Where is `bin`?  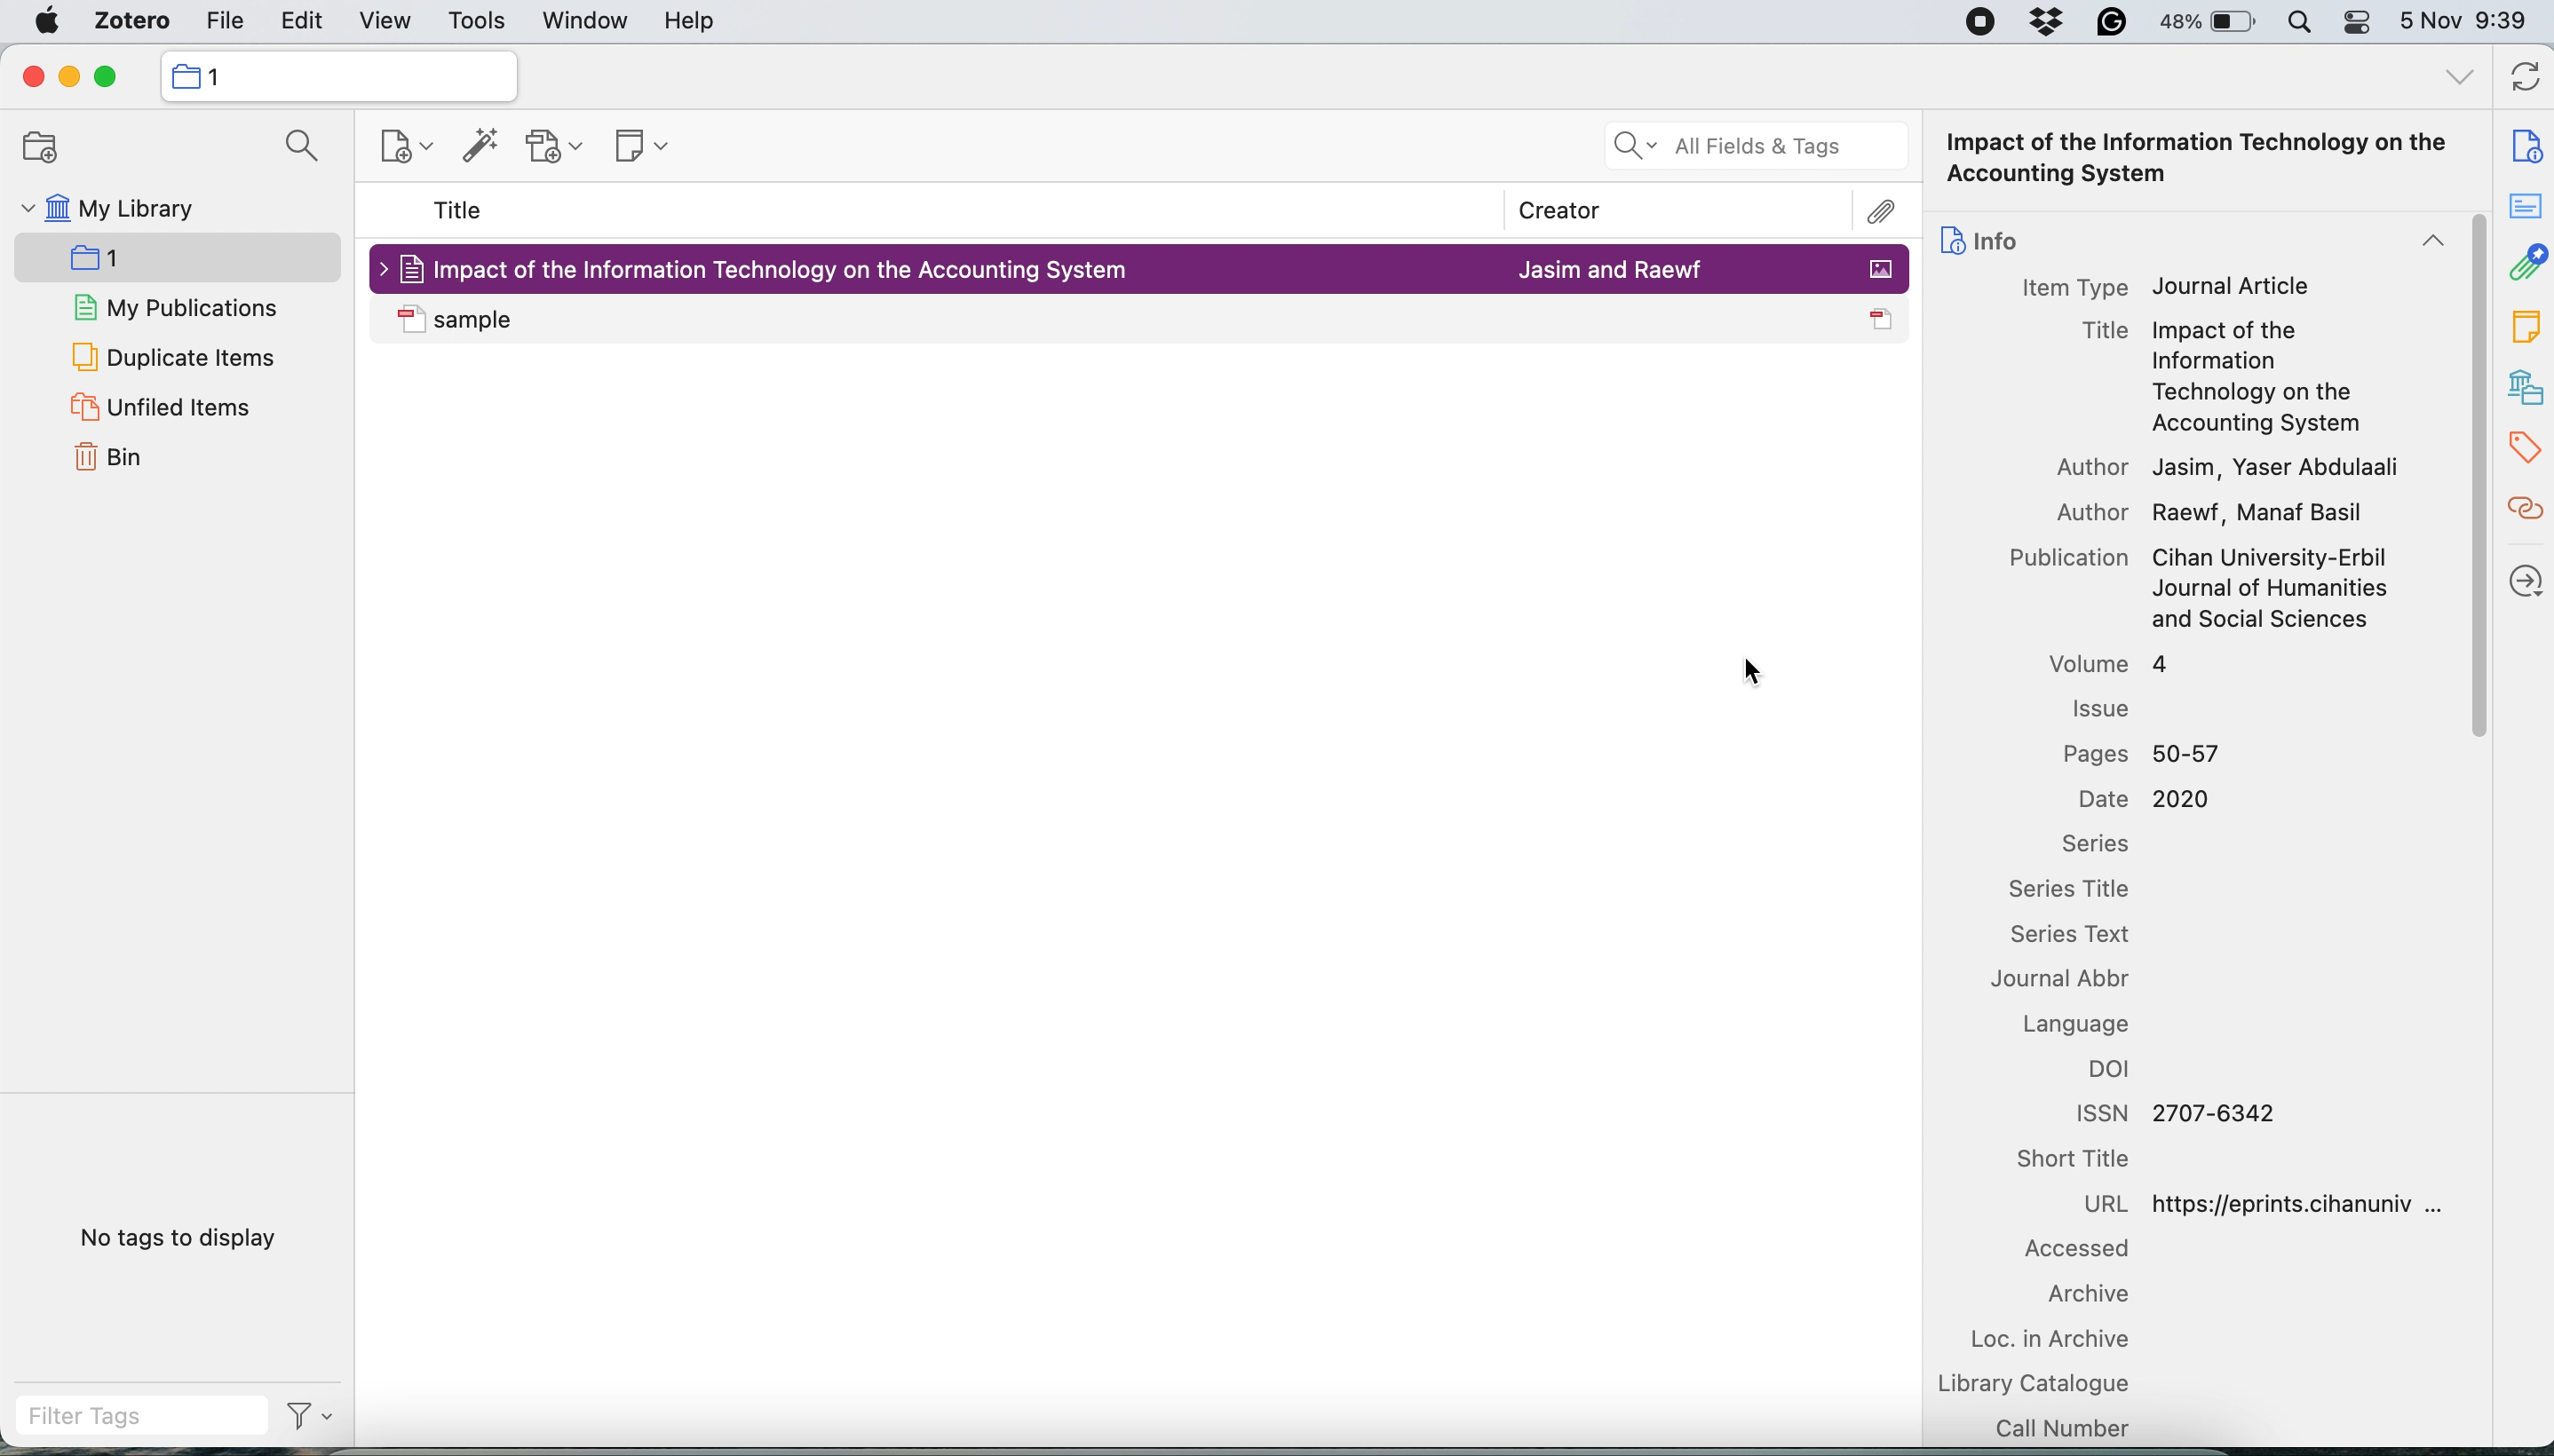
bin is located at coordinates (111, 457).